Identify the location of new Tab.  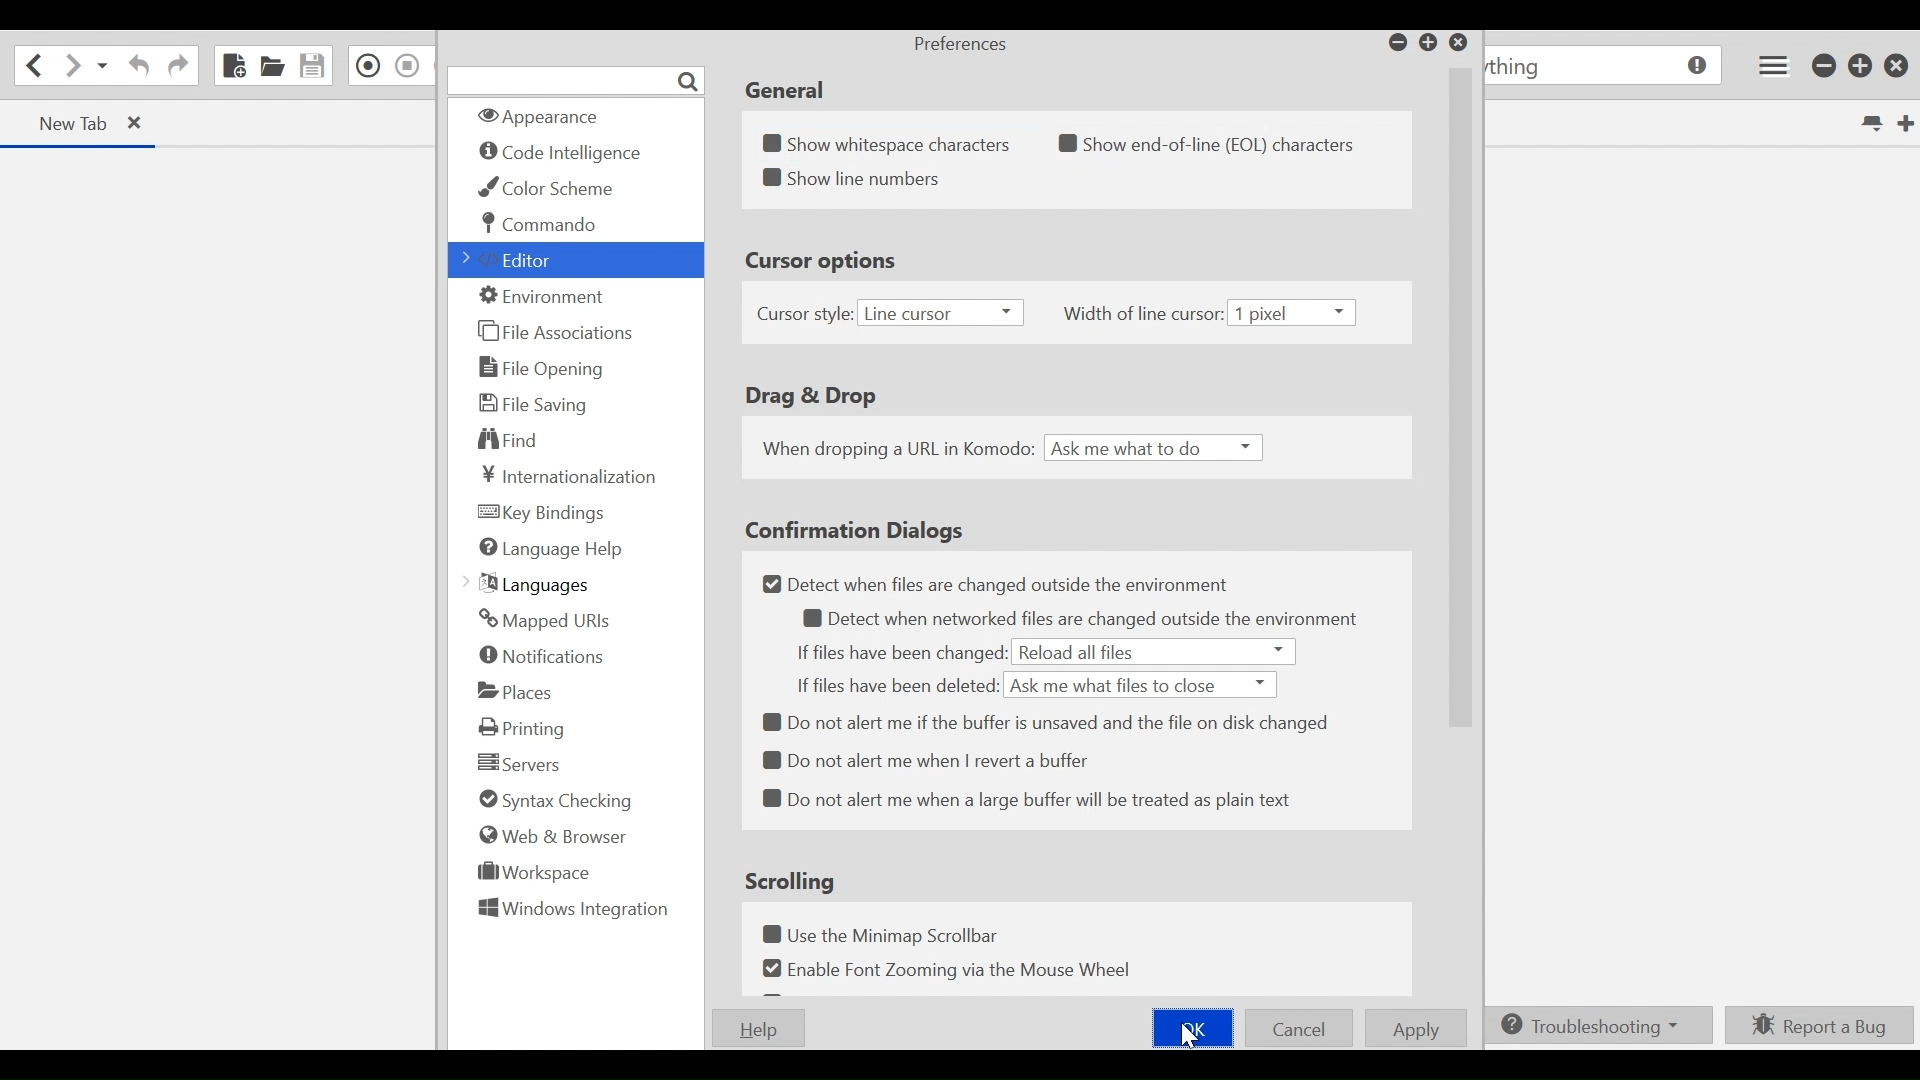
(70, 123).